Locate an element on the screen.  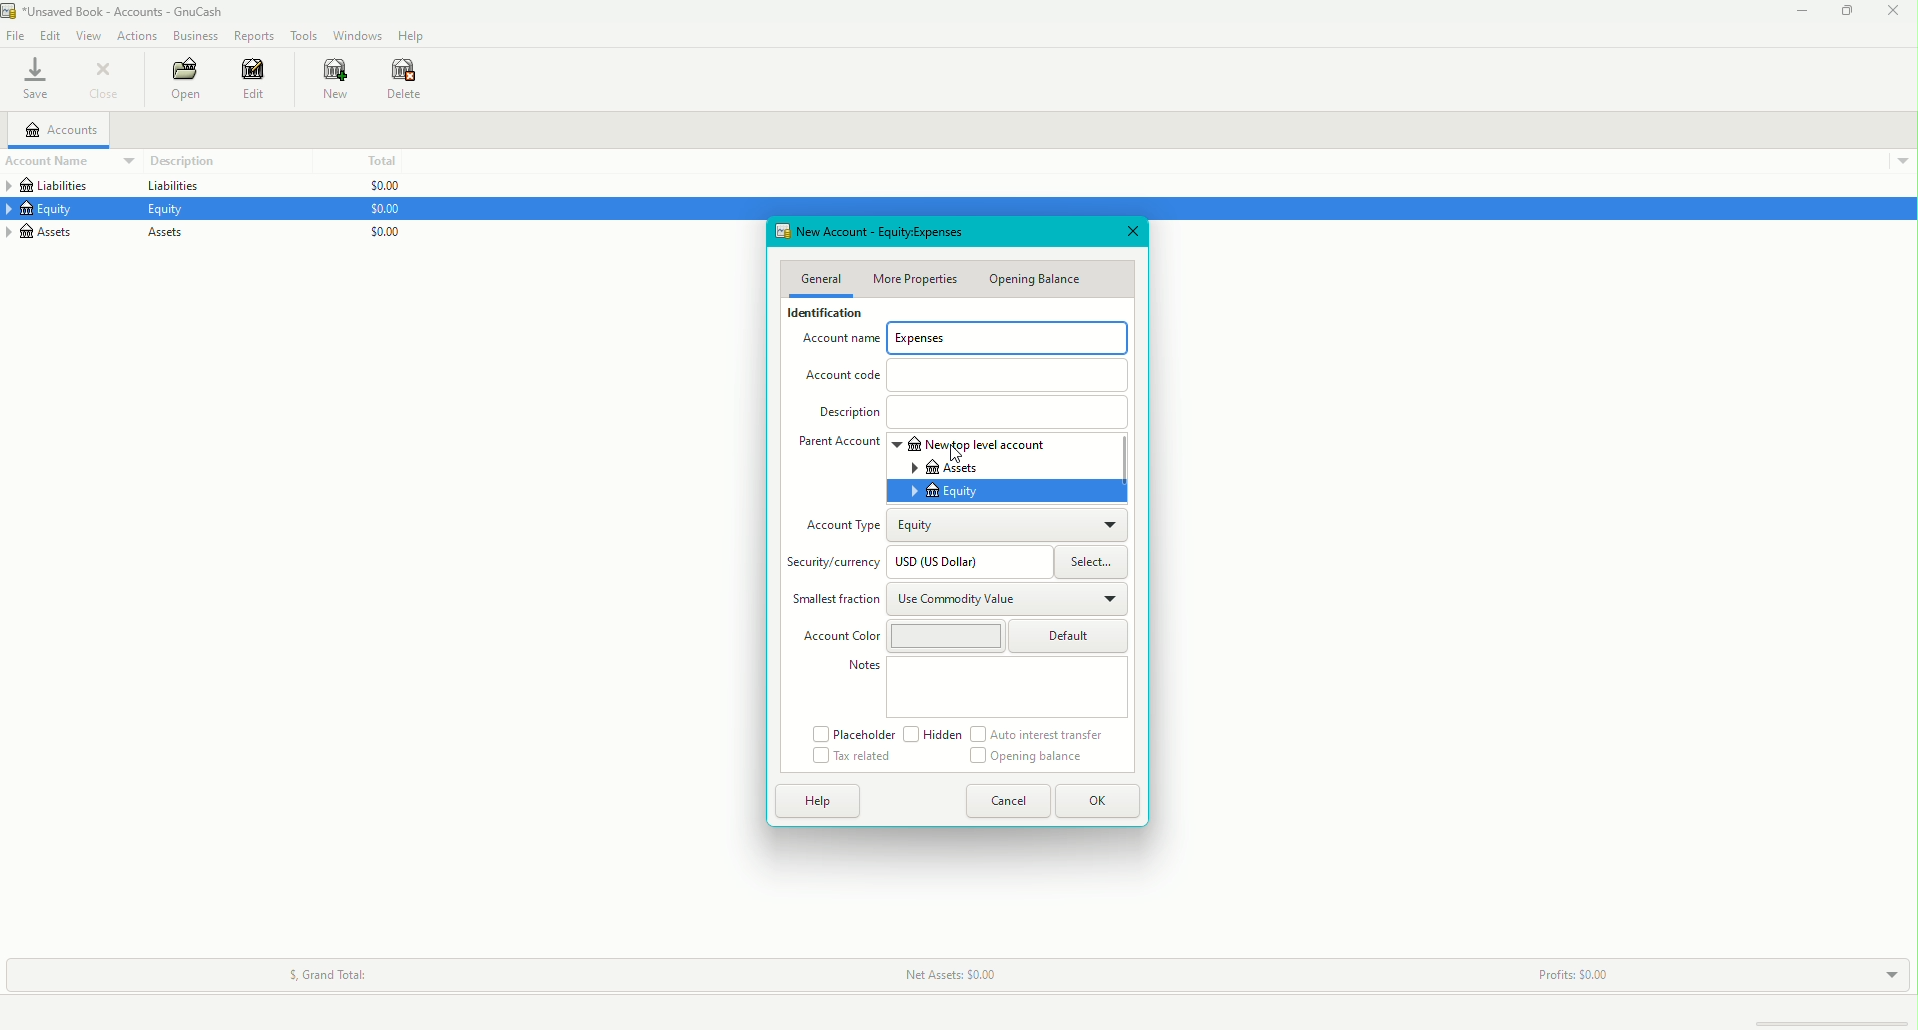
Windows is located at coordinates (356, 35).